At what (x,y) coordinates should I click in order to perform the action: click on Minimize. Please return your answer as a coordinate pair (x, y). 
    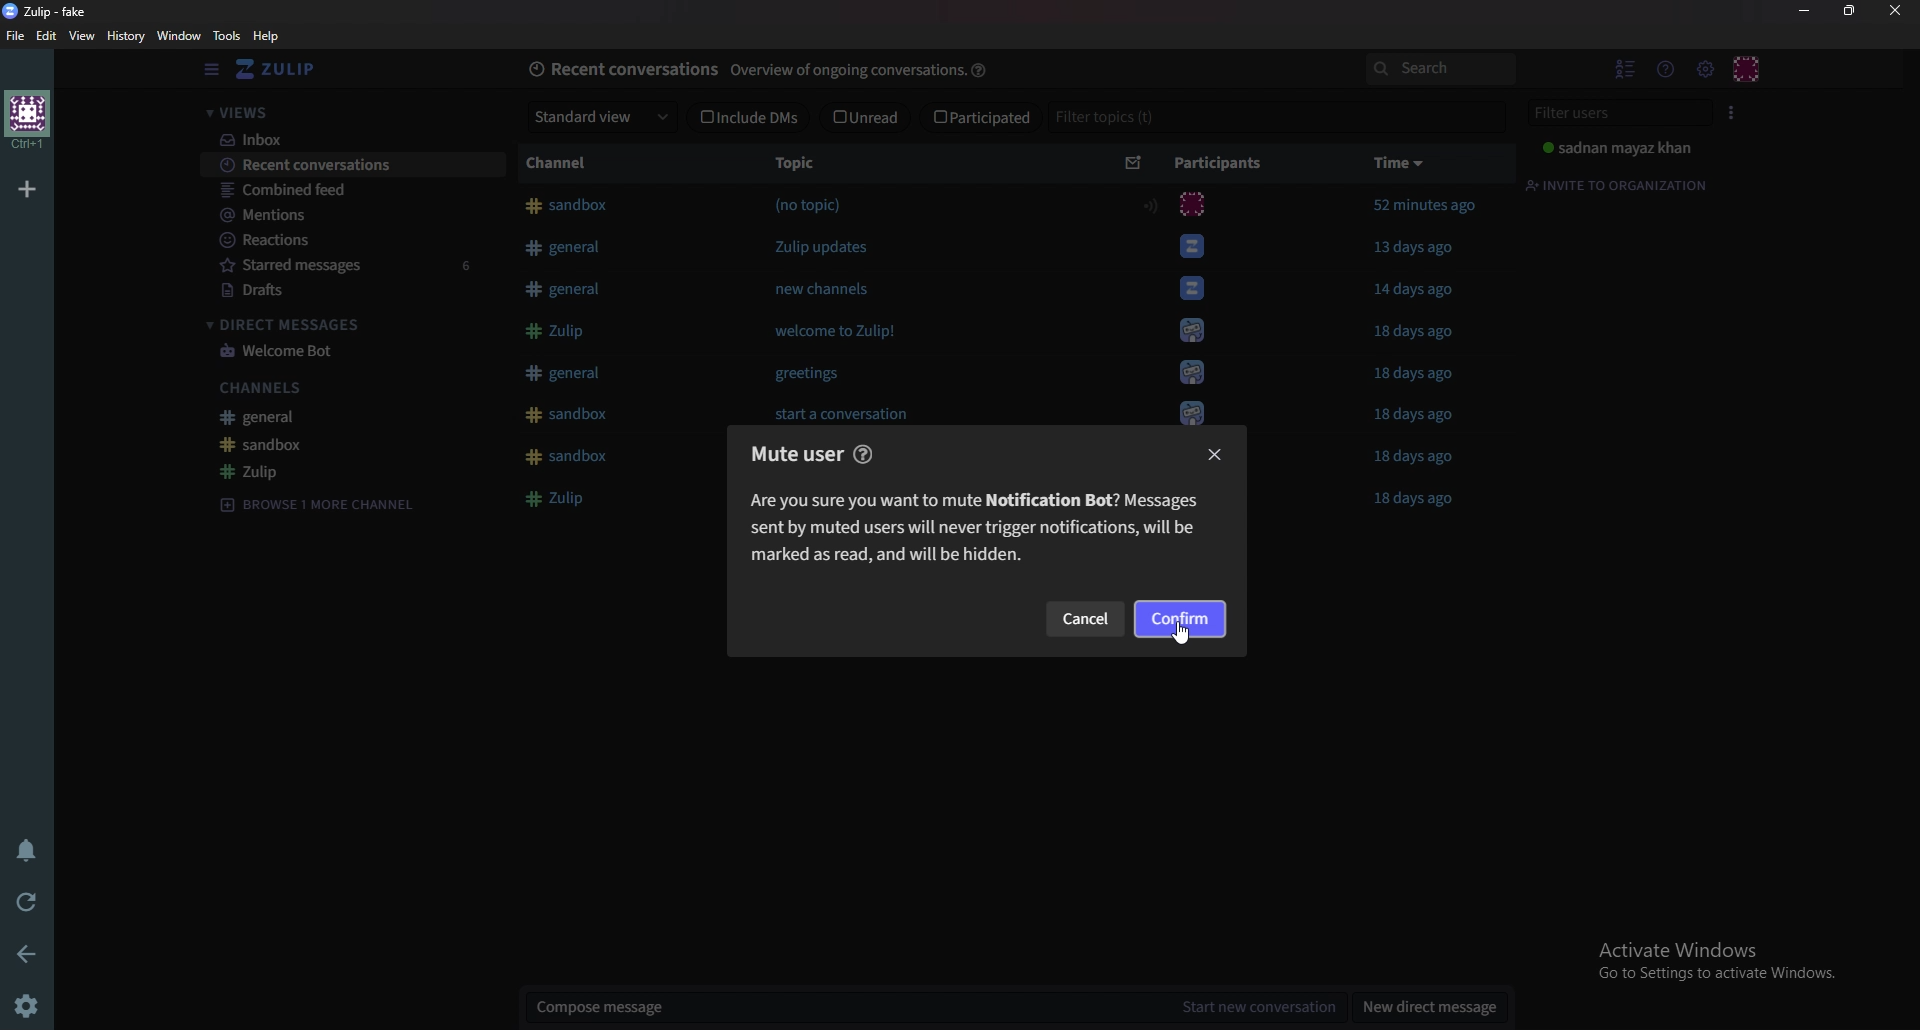
    Looking at the image, I should click on (1806, 9).